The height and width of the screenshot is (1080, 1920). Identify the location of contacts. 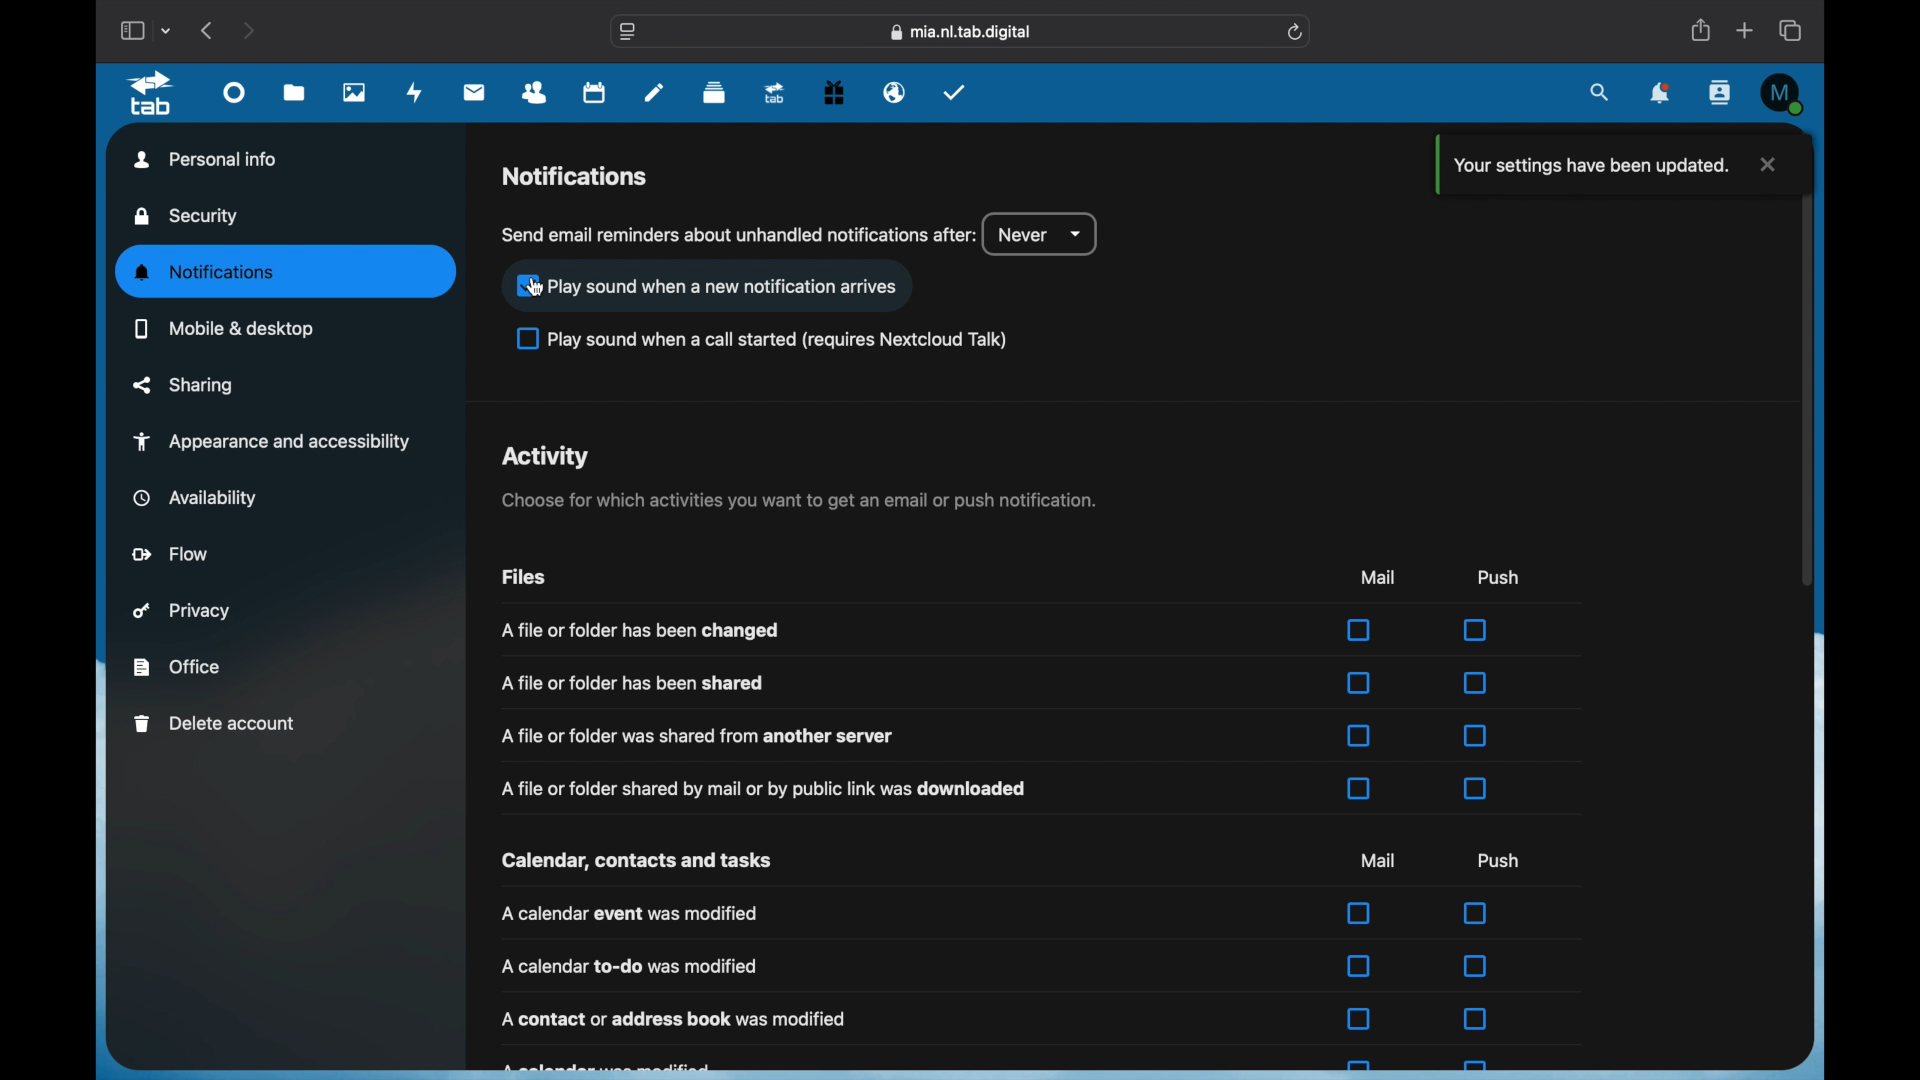
(1722, 94).